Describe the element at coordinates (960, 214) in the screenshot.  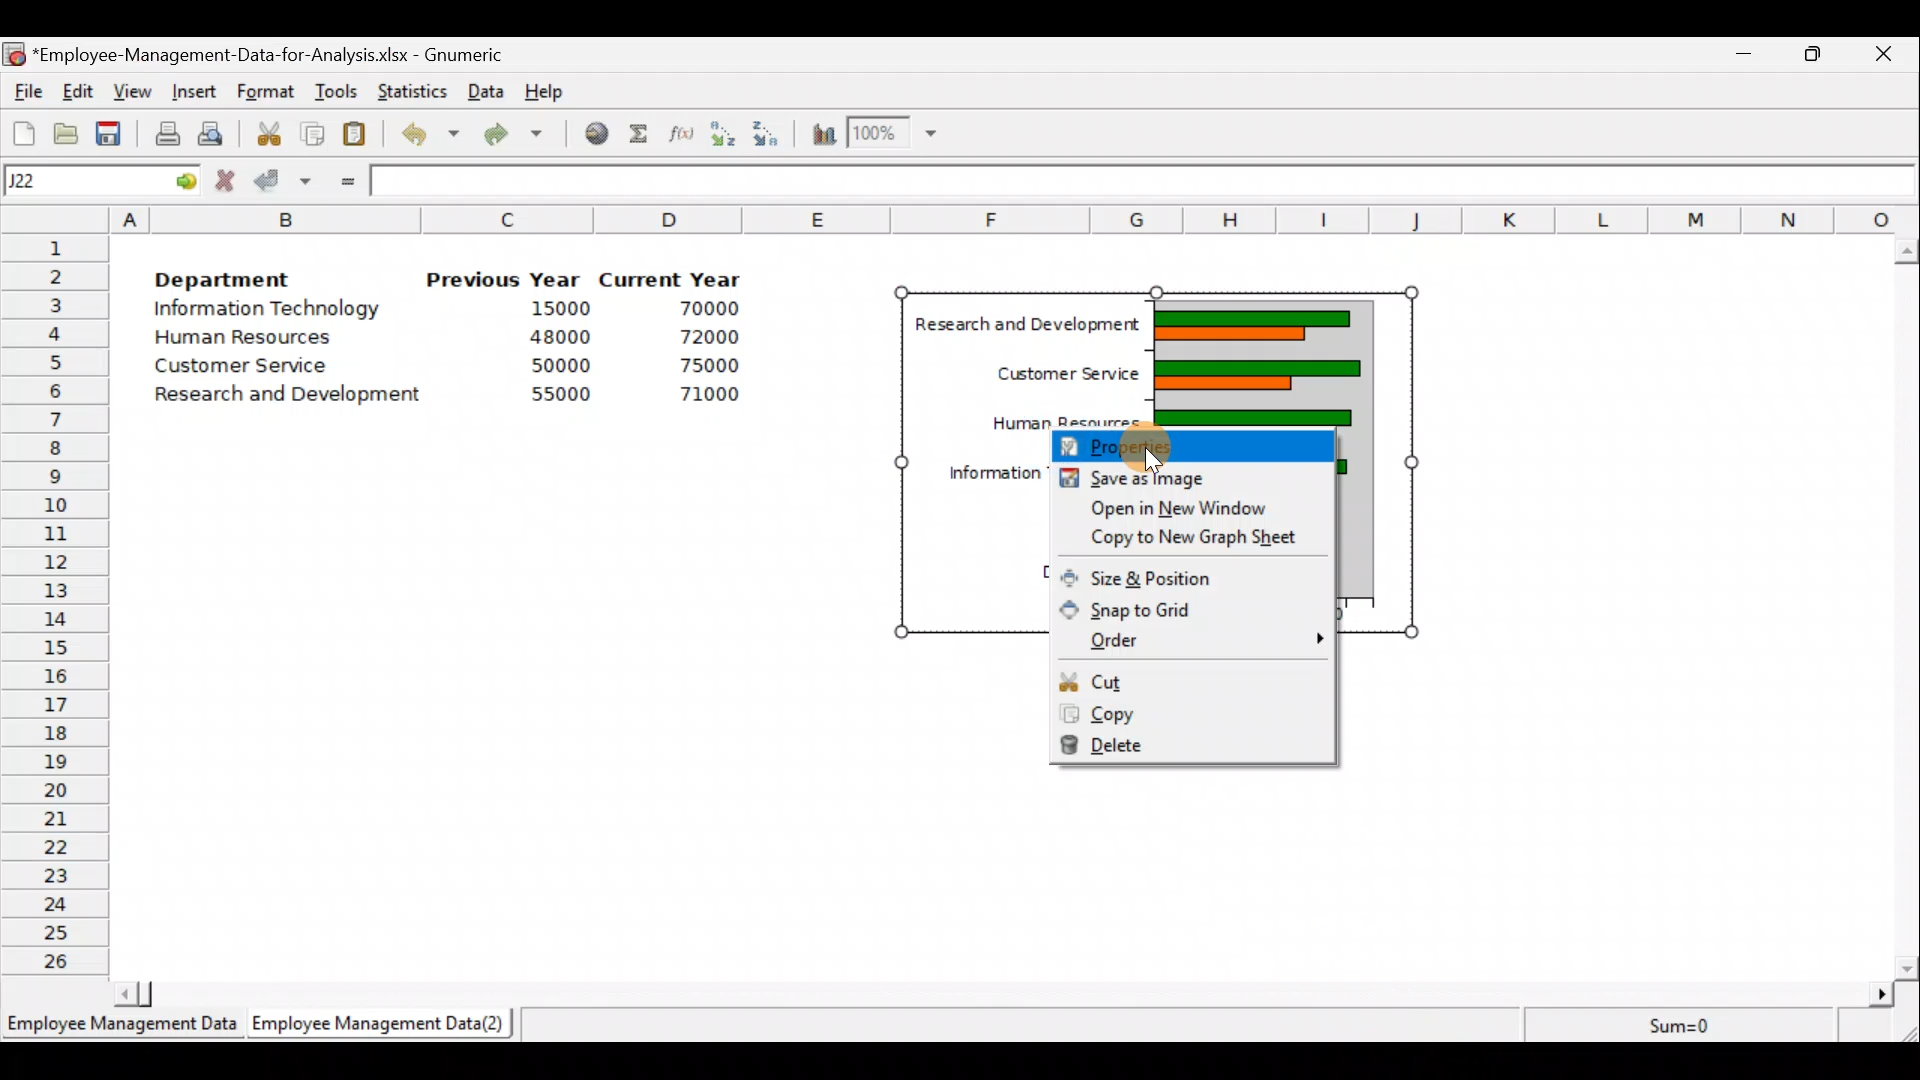
I see `Columns` at that location.